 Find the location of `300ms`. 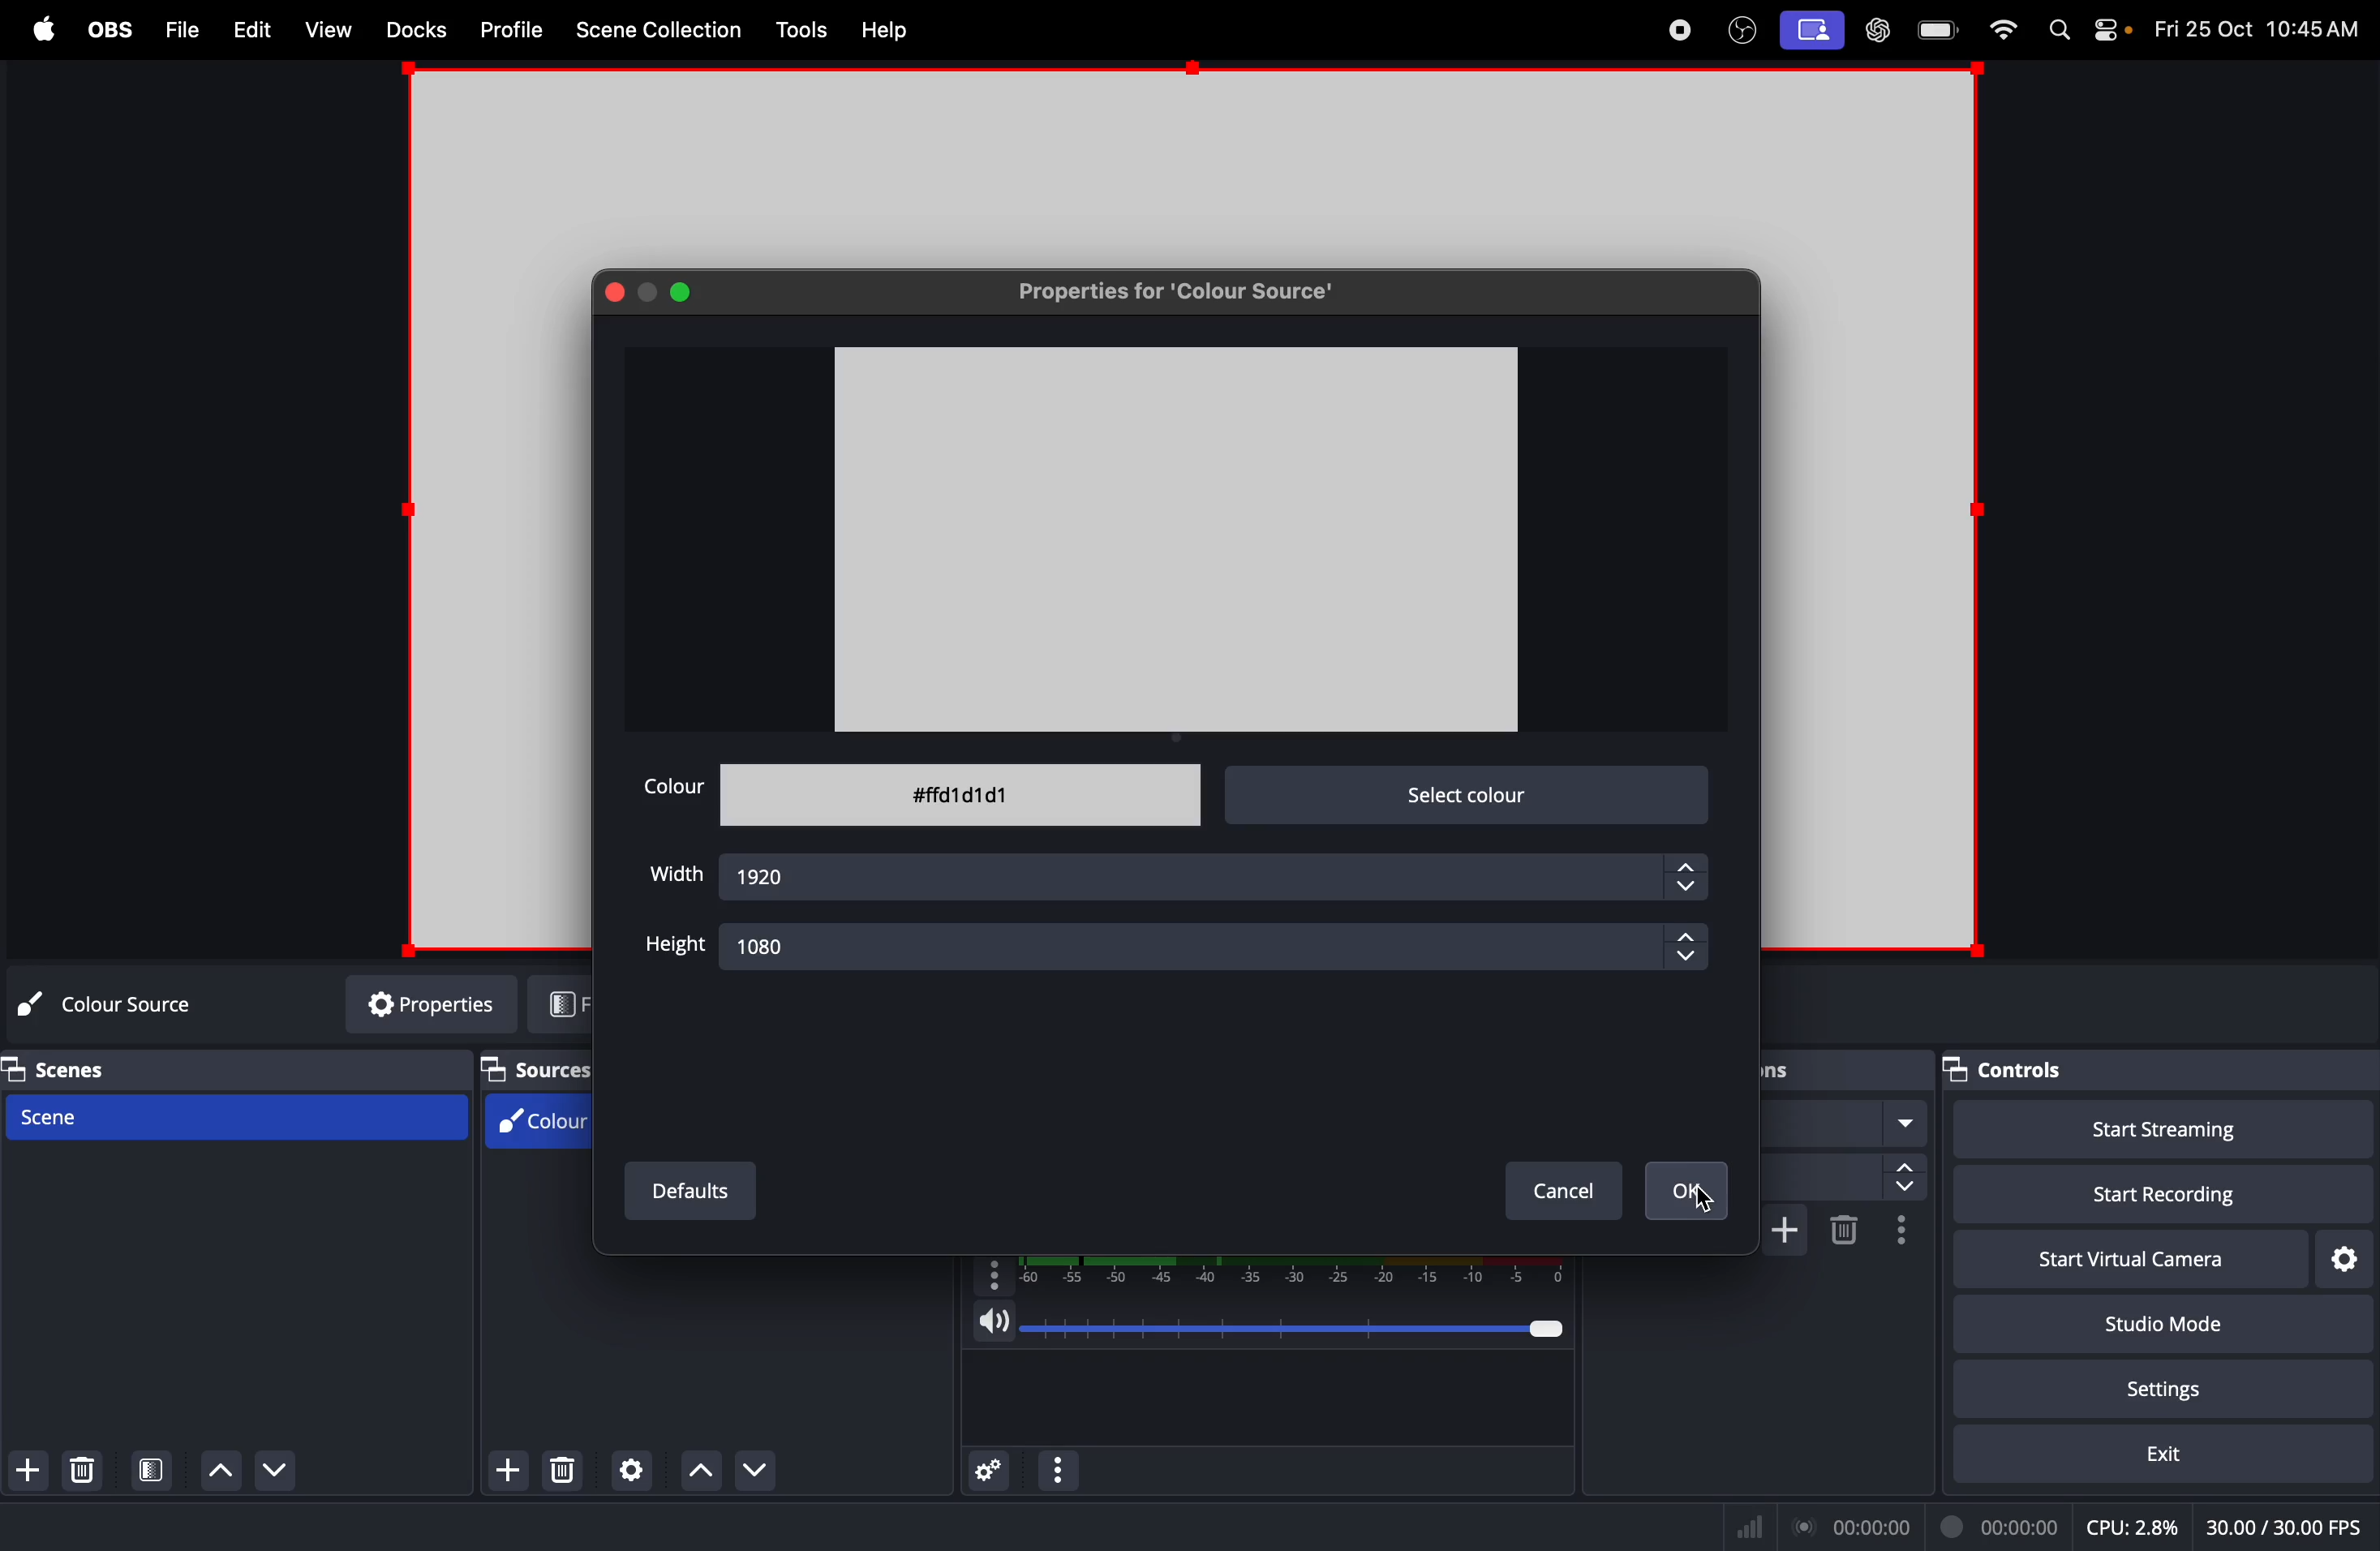

300ms is located at coordinates (1842, 1177).